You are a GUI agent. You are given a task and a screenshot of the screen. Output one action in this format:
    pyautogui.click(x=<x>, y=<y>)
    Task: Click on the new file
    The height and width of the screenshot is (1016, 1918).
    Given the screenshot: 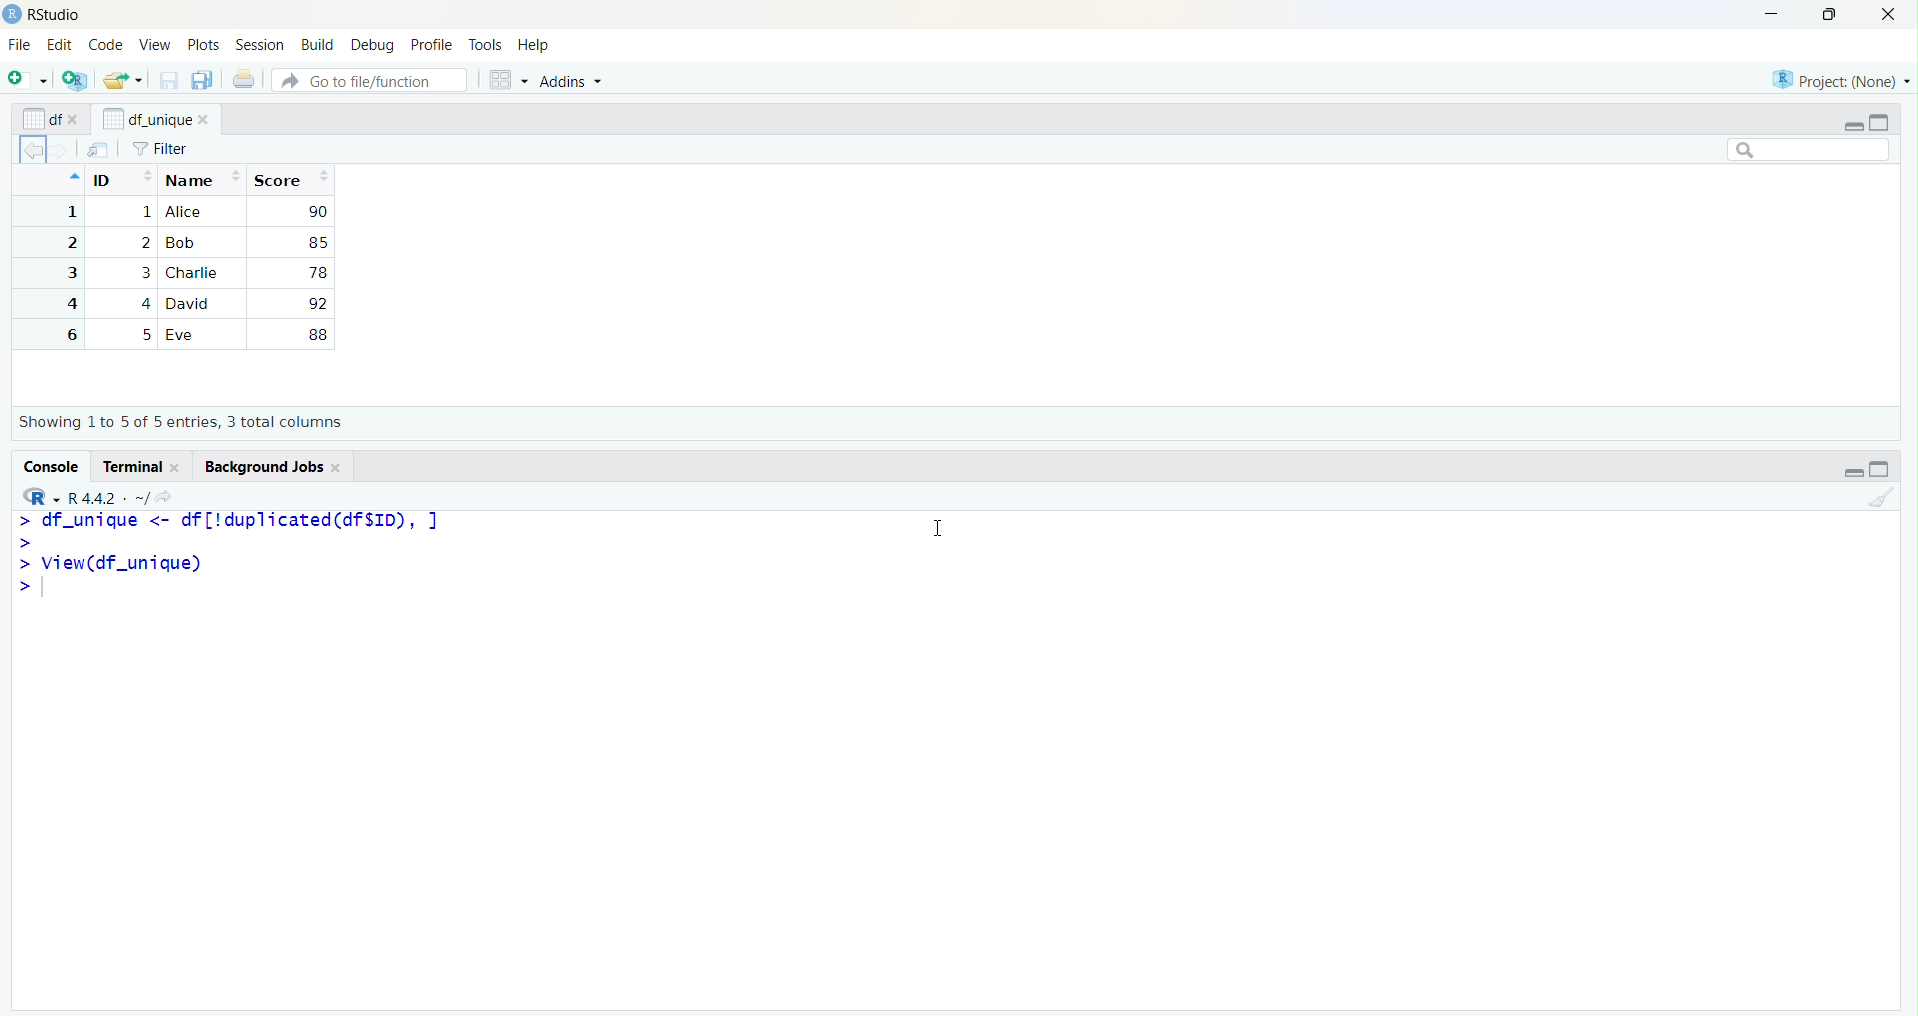 What is the action you would take?
    pyautogui.click(x=29, y=79)
    